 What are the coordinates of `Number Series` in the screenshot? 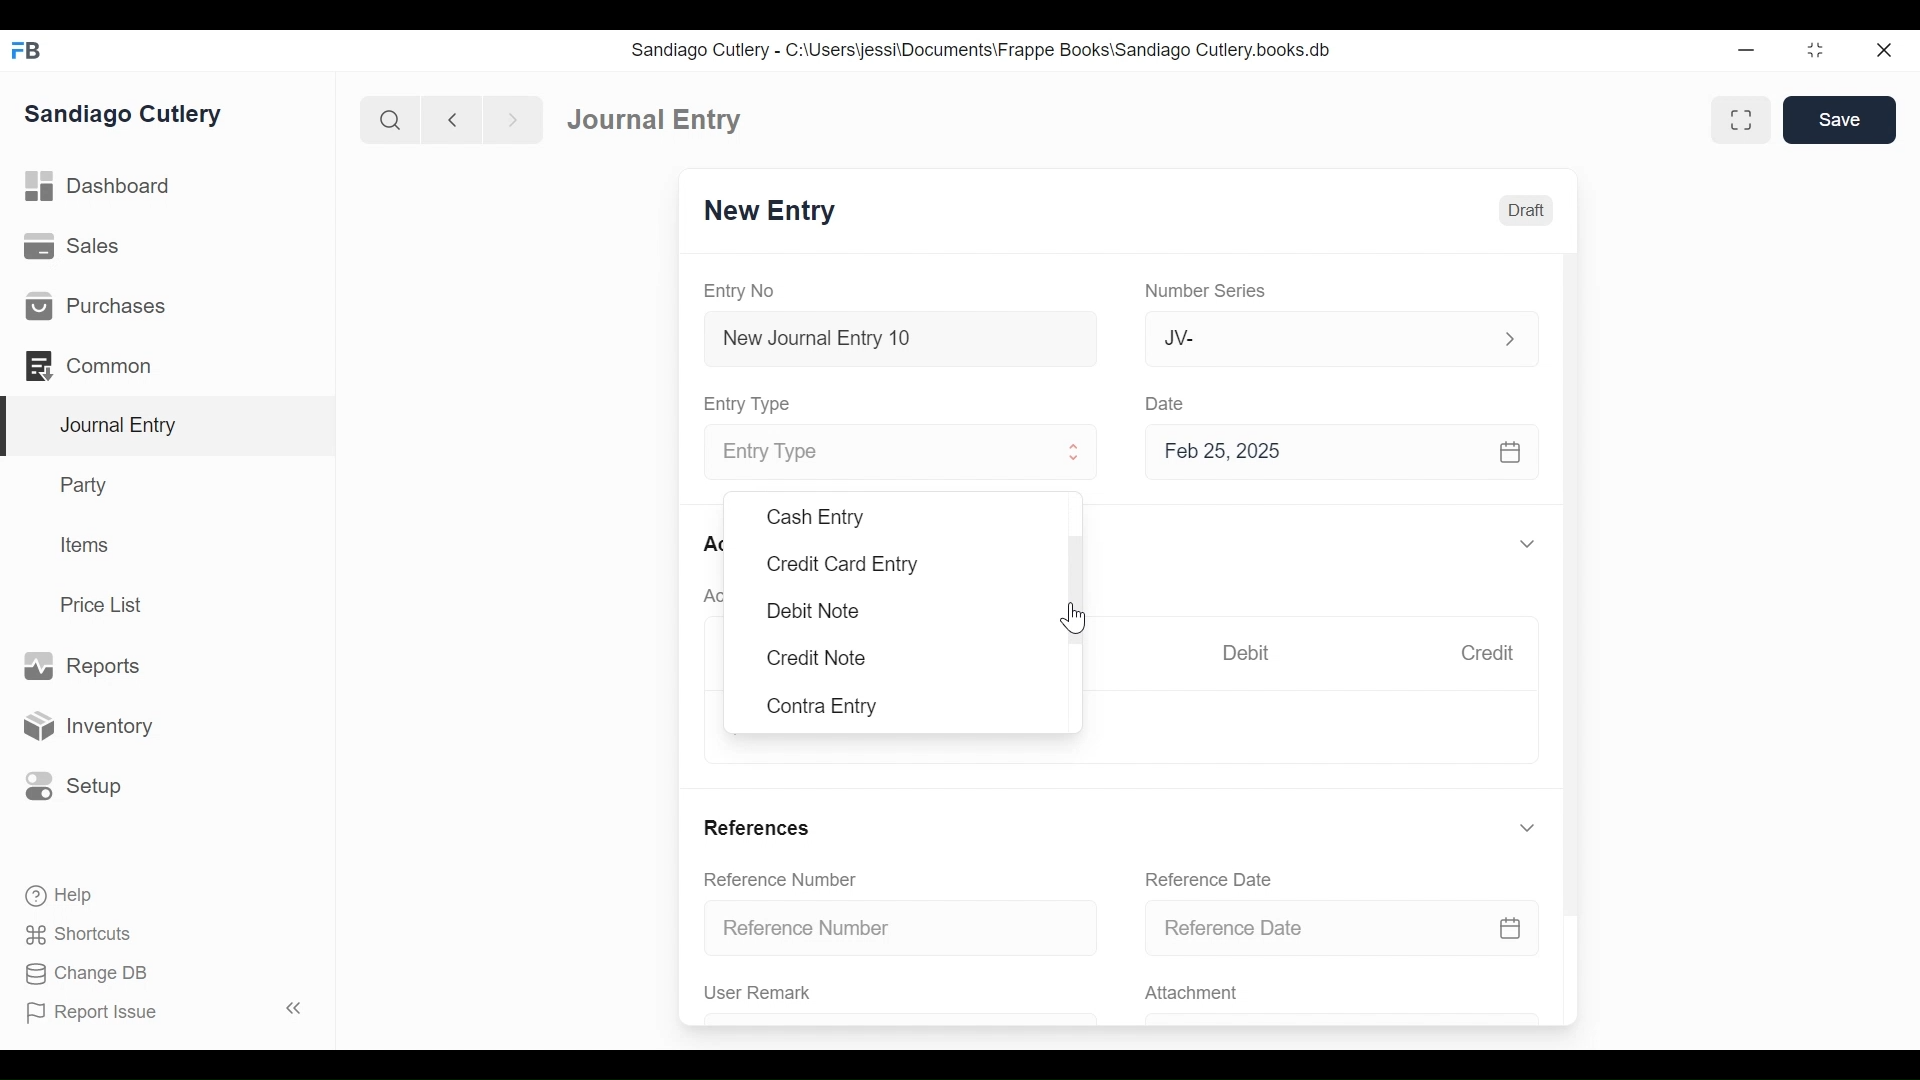 It's located at (1209, 292).